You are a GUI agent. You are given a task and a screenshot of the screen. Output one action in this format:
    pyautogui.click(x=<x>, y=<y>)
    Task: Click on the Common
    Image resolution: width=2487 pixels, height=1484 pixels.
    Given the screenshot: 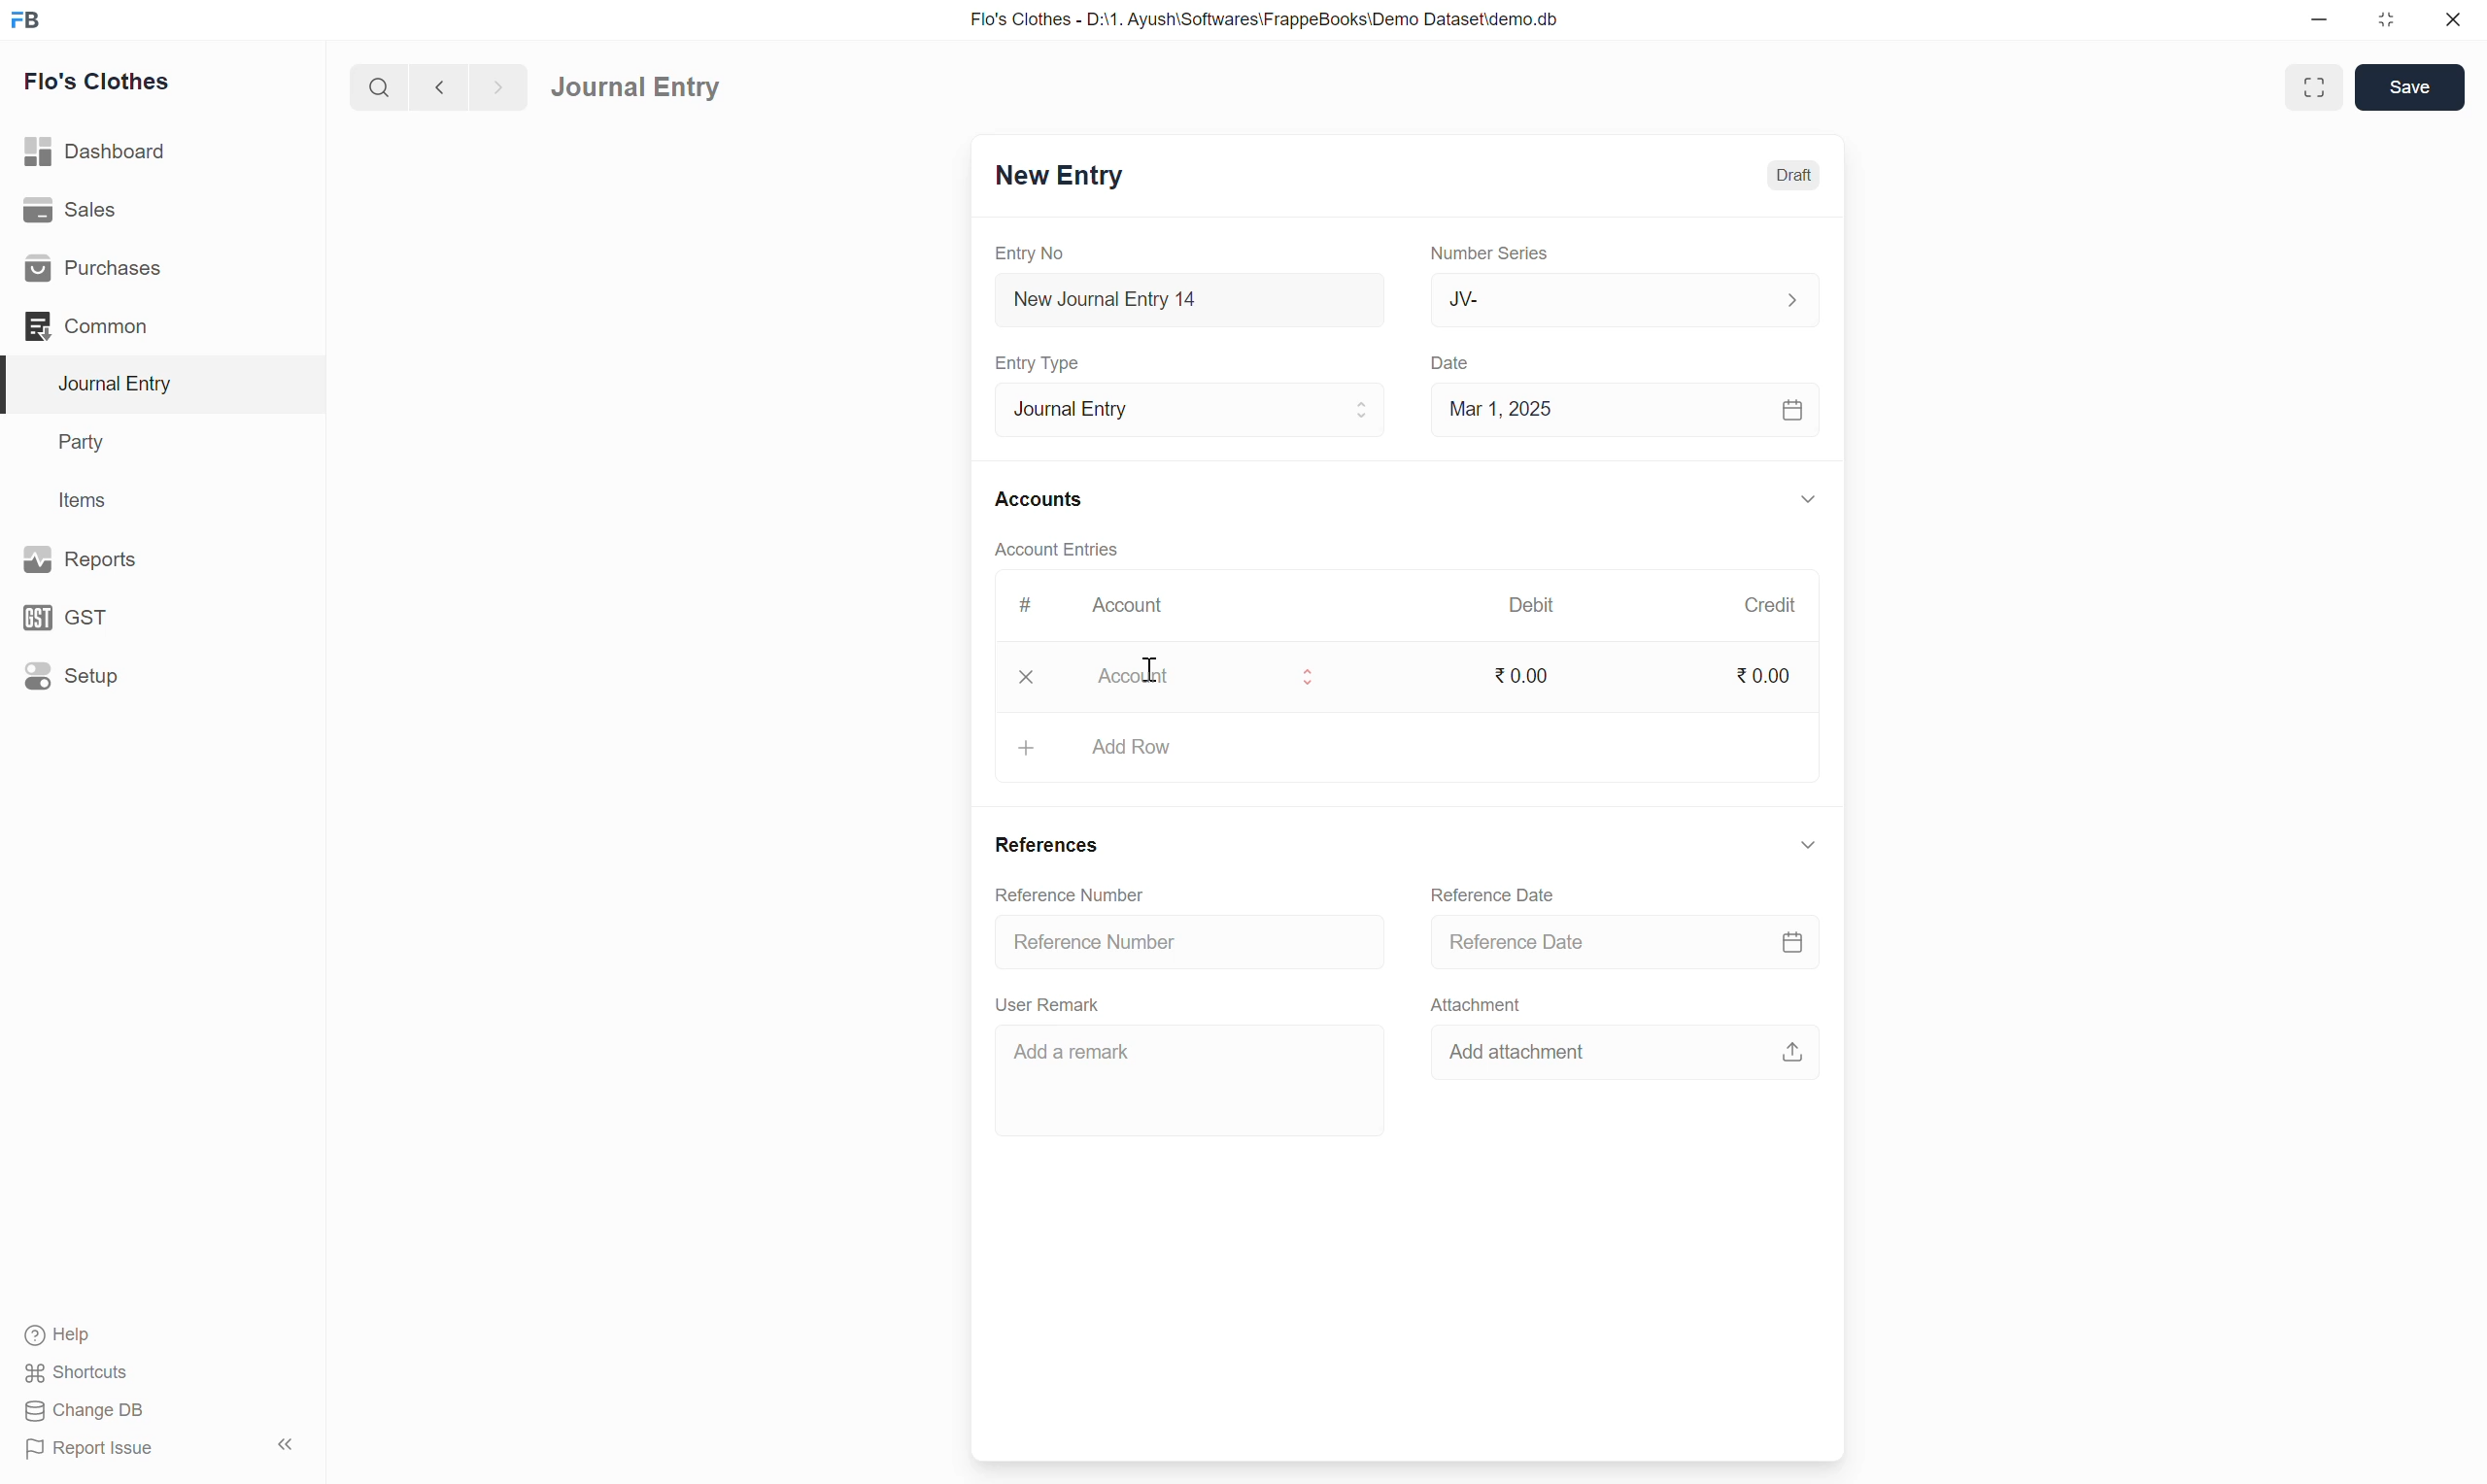 What is the action you would take?
    pyautogui.click(x=88, y=326)
    